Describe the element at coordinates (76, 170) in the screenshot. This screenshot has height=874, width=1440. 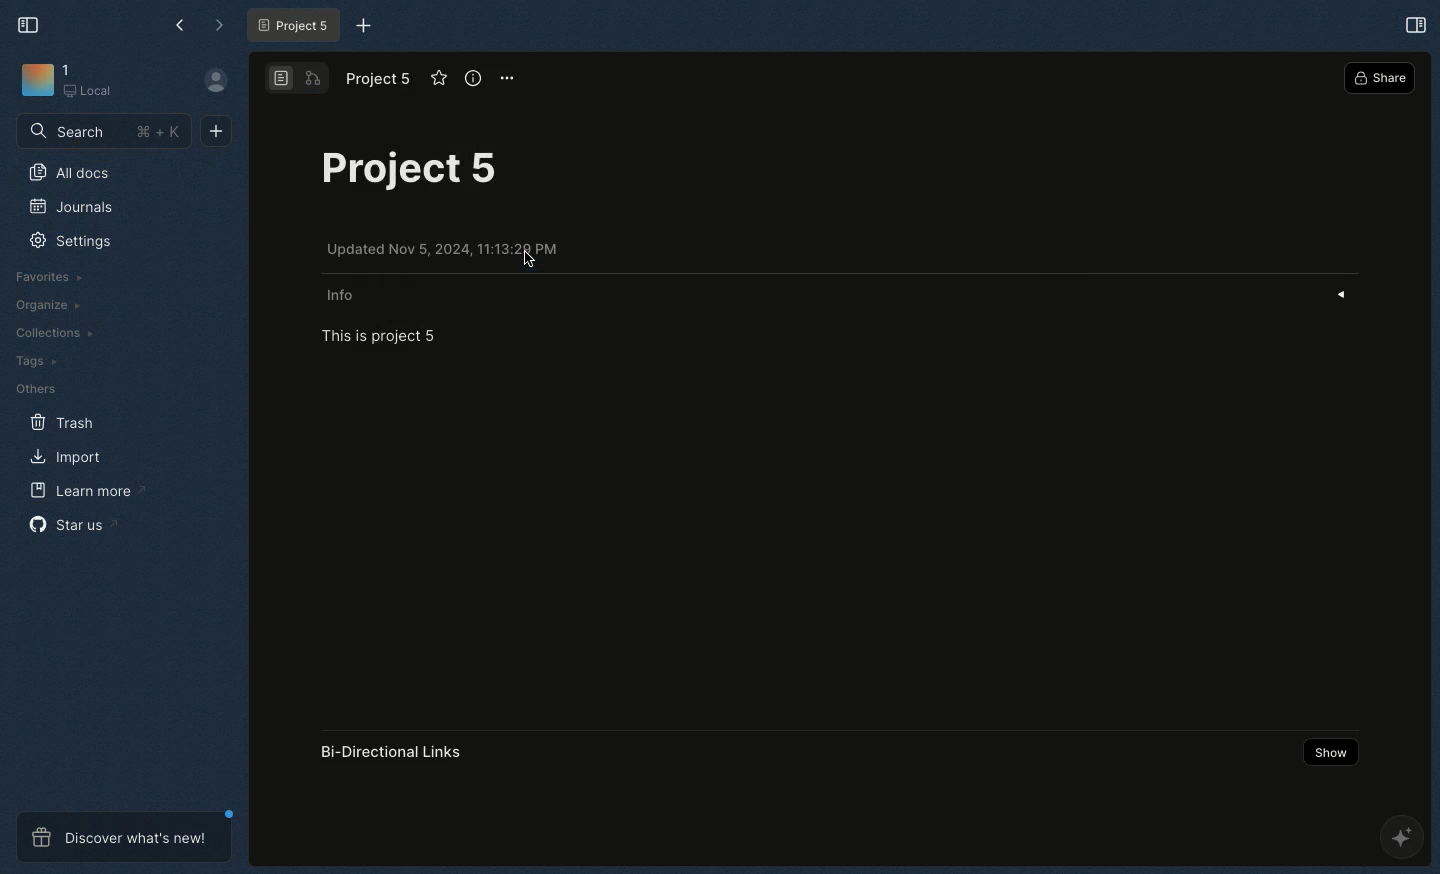
I see `All docs` at that location.